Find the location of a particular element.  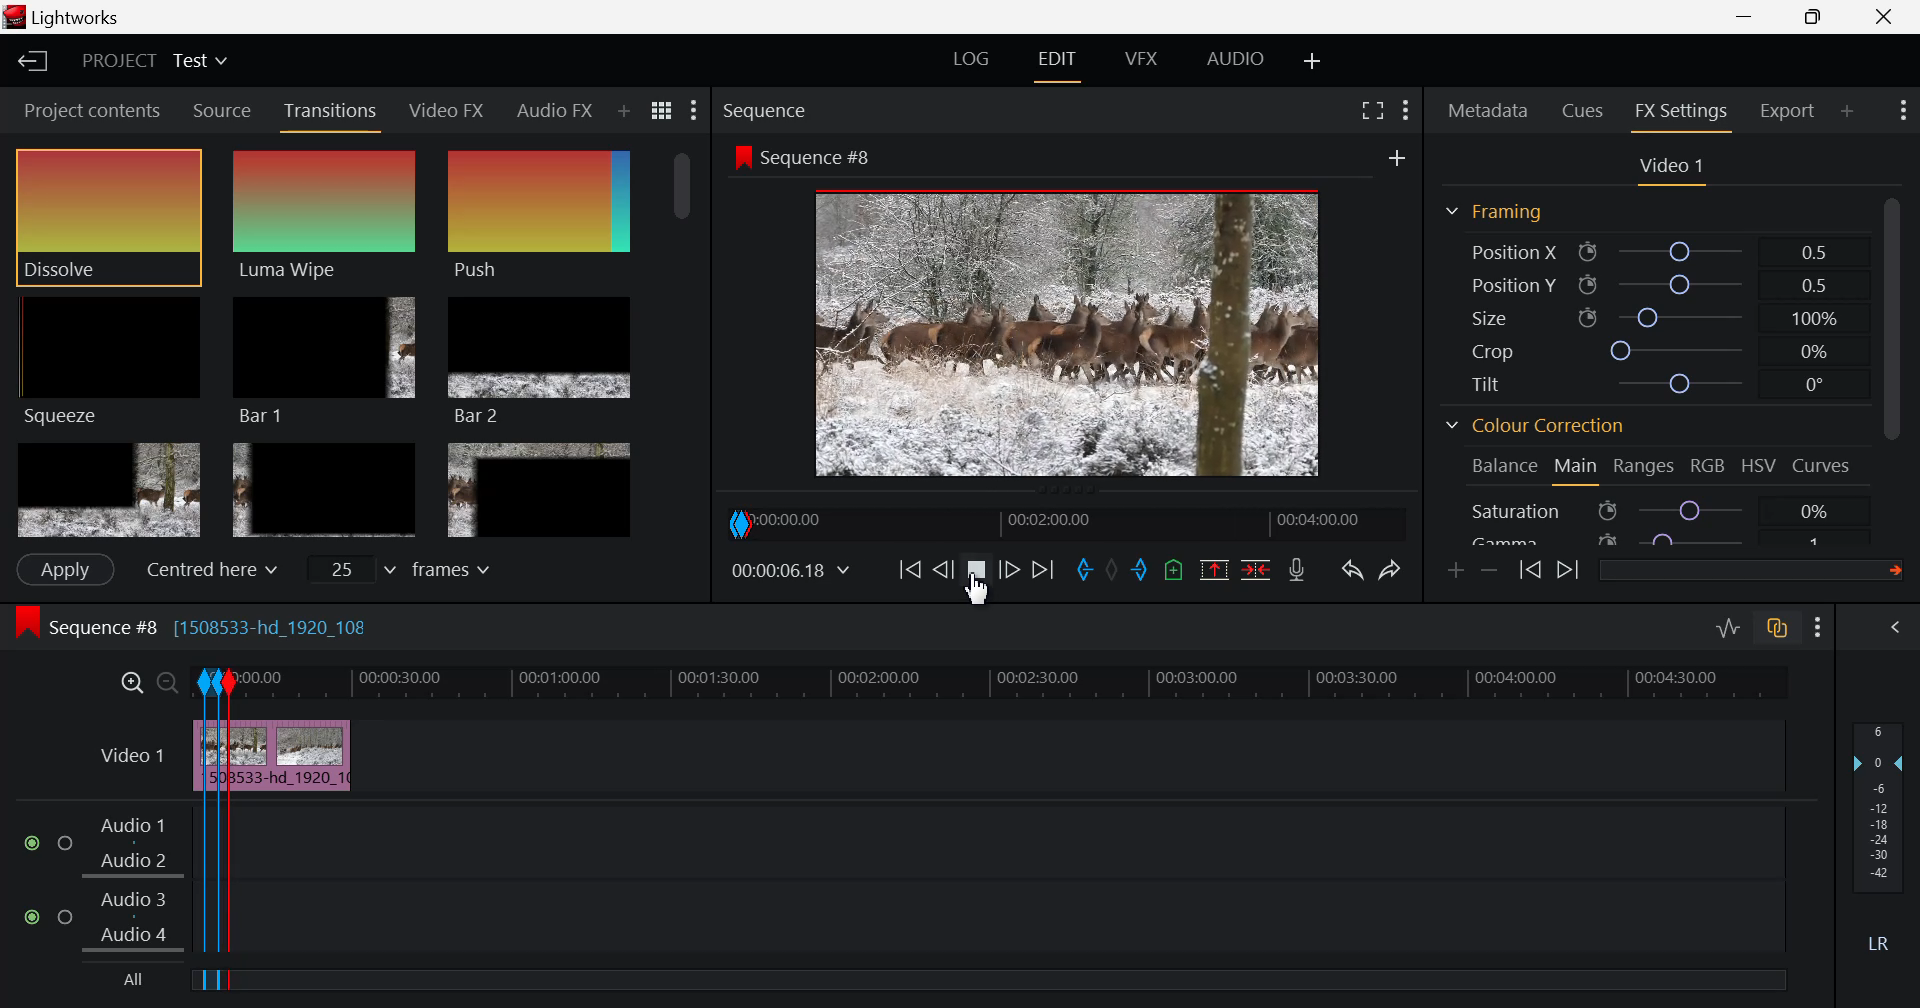

Add Layout is located at coordinates (1314, 60).